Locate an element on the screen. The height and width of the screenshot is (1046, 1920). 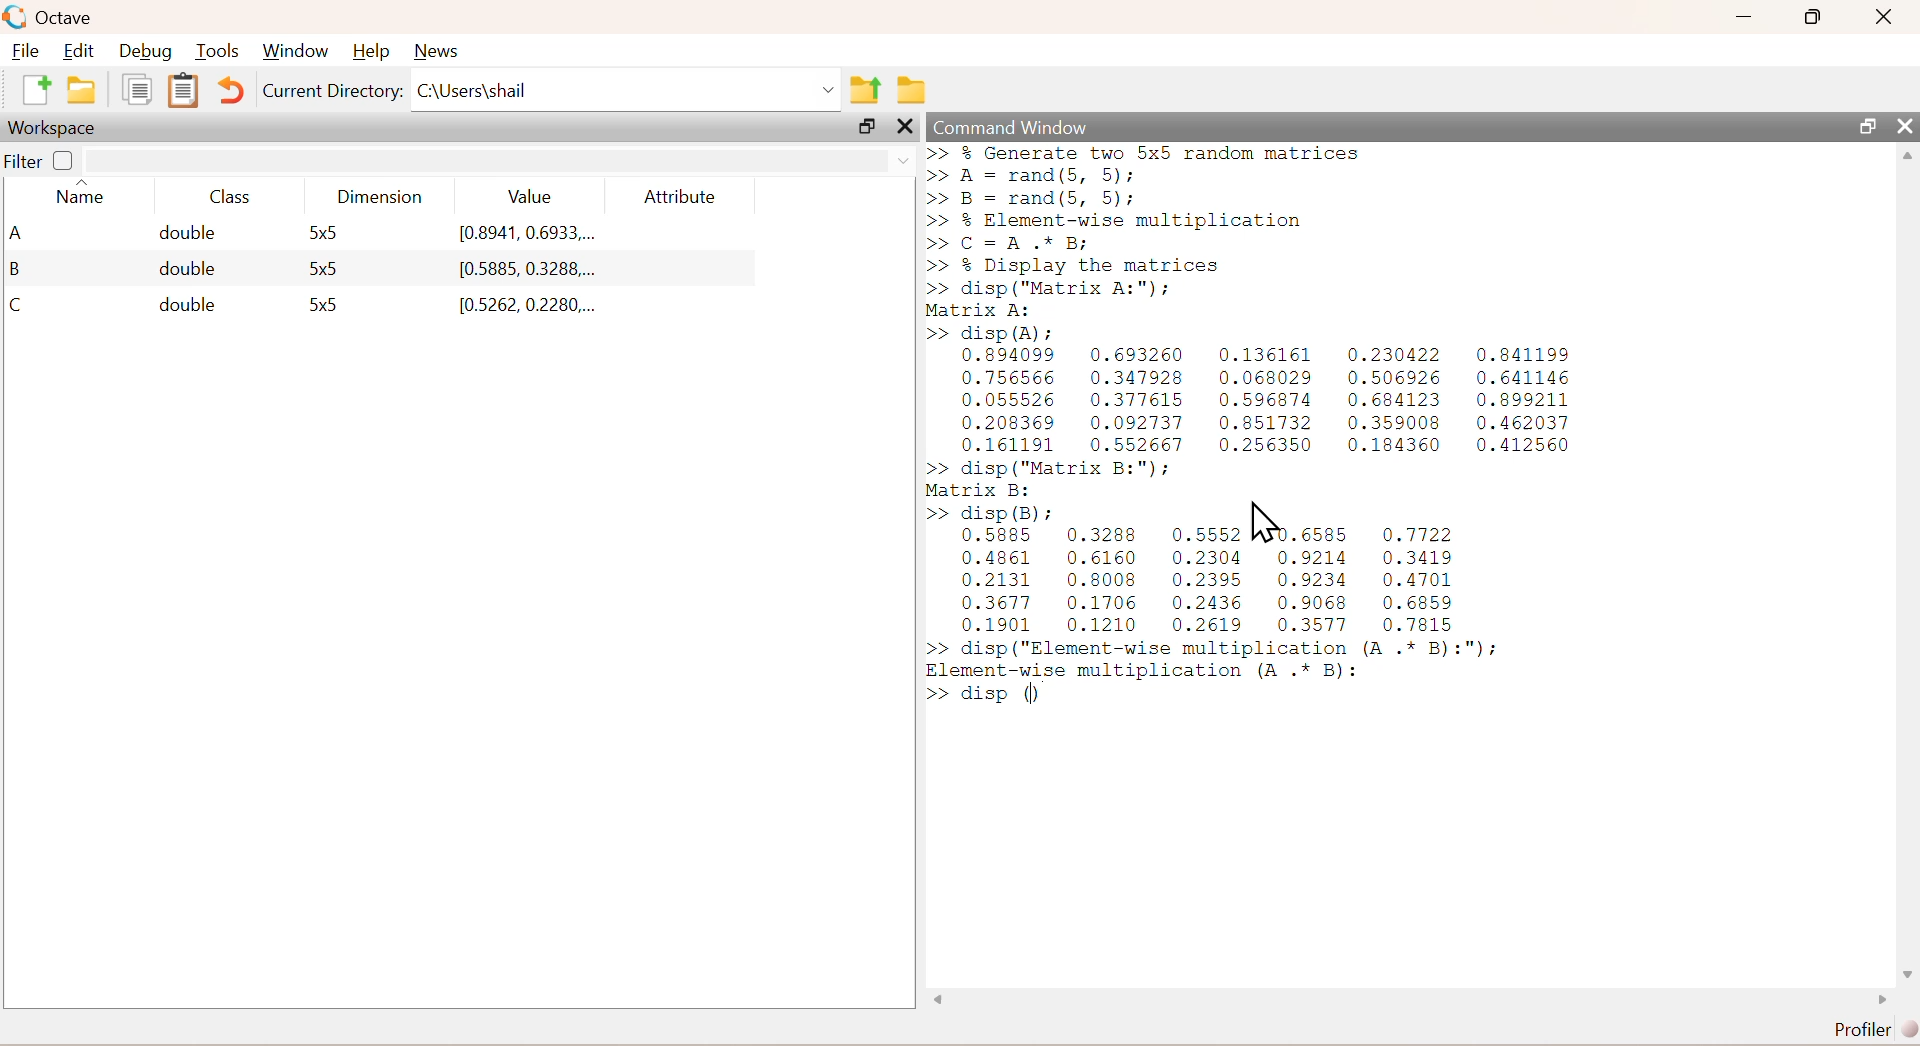
Name is located at coordinates (83, 197).